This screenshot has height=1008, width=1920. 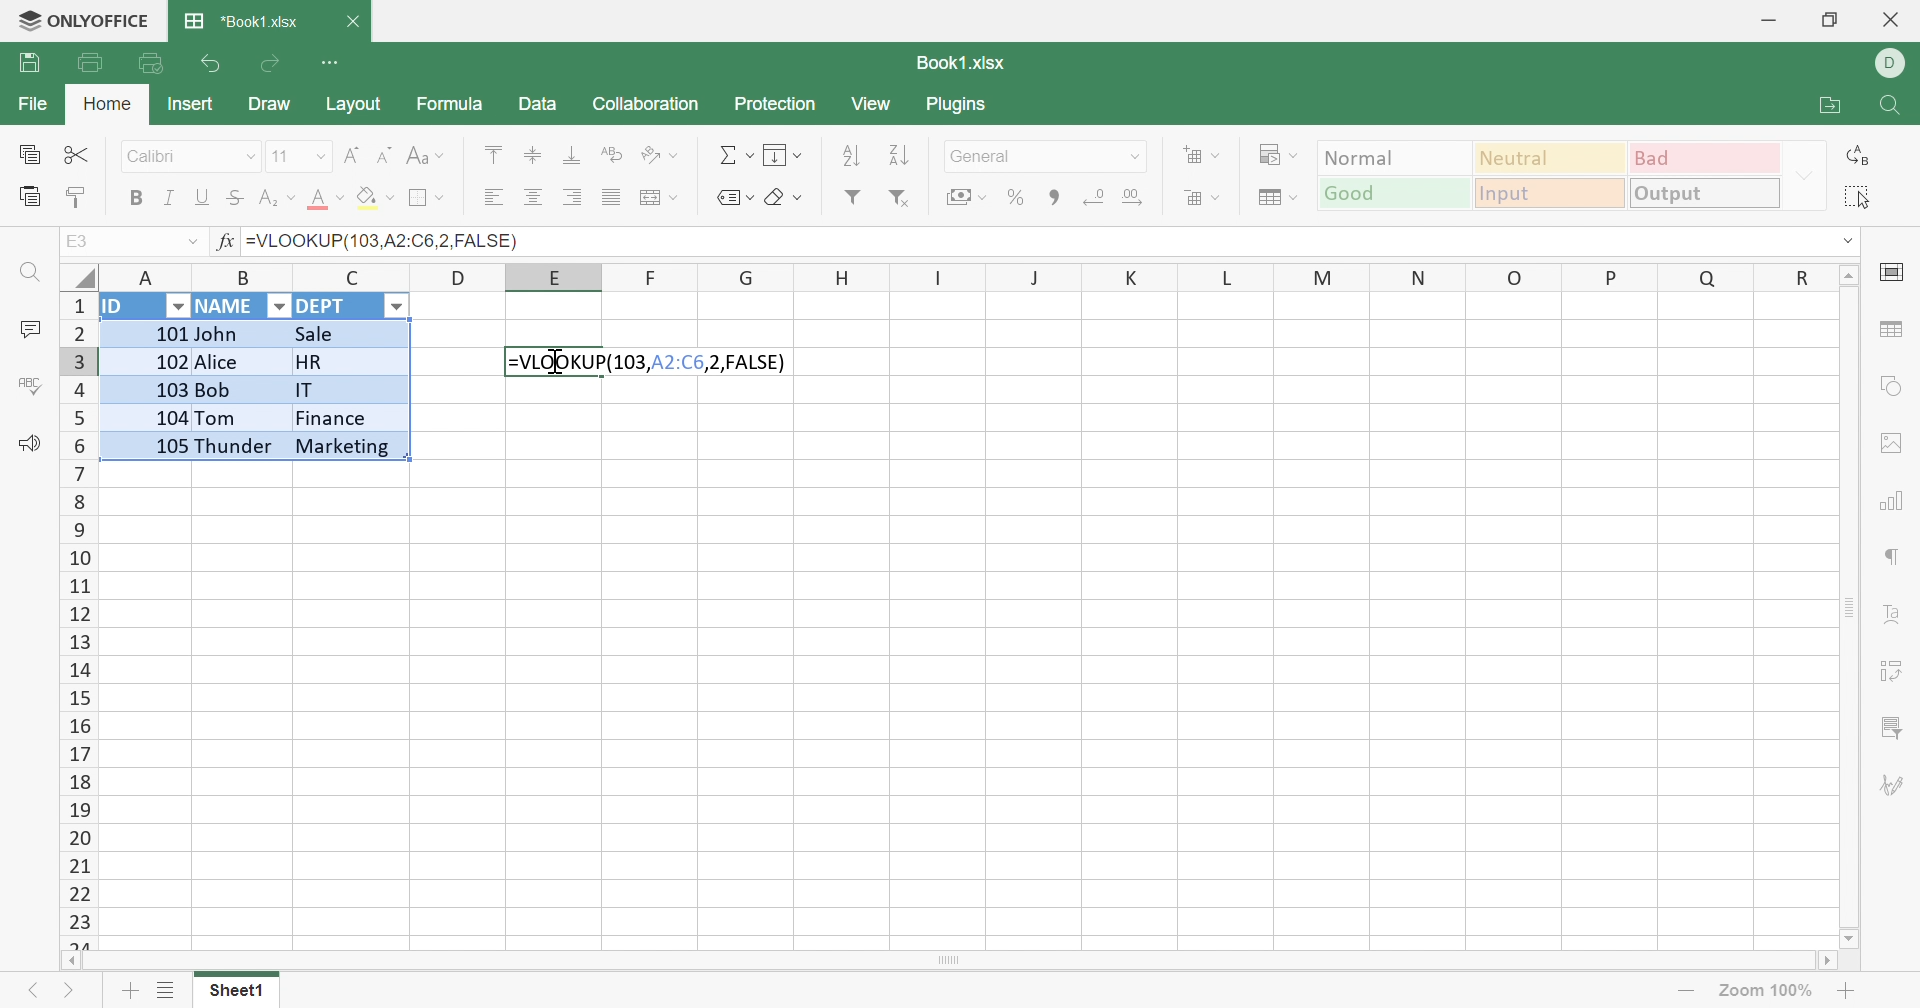 I want to click on Insert, so click(x=197, y=105).